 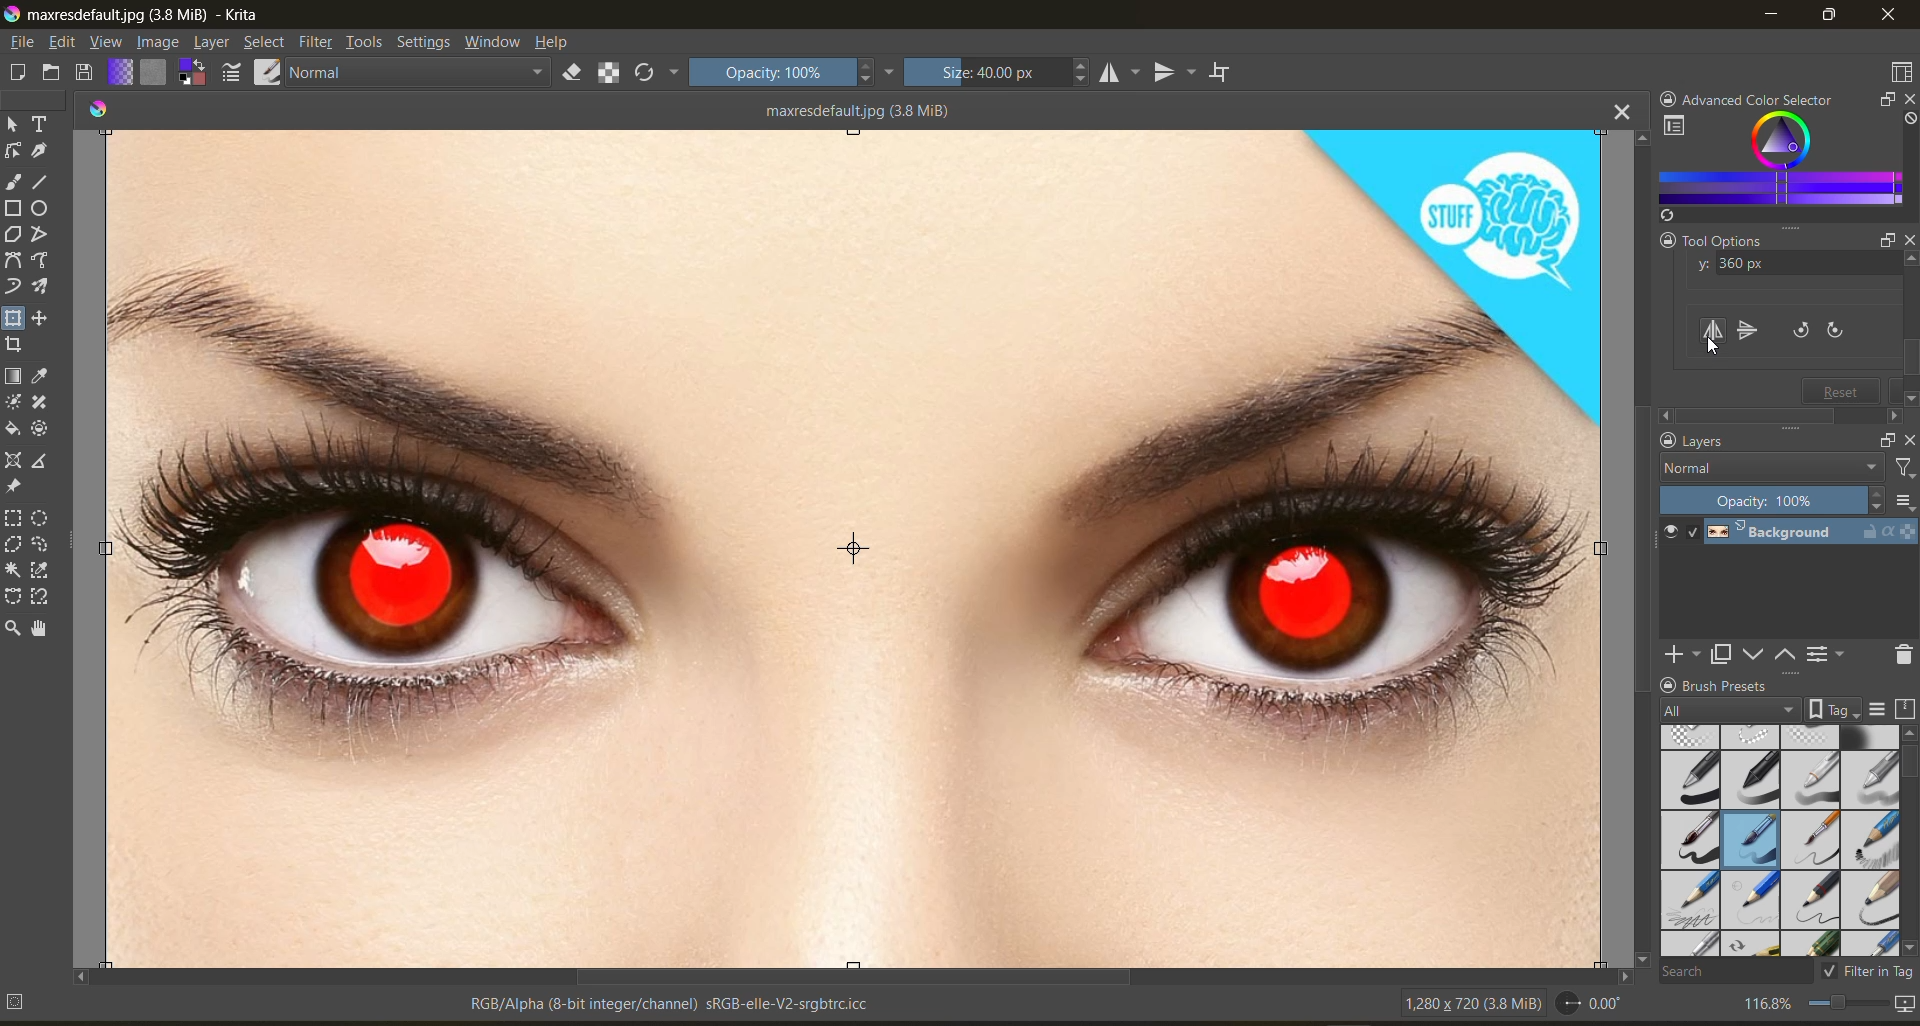 What do you see at coordinates (427, 45) in the screenshot?
I see `settings` at bounding box center [427, 45].